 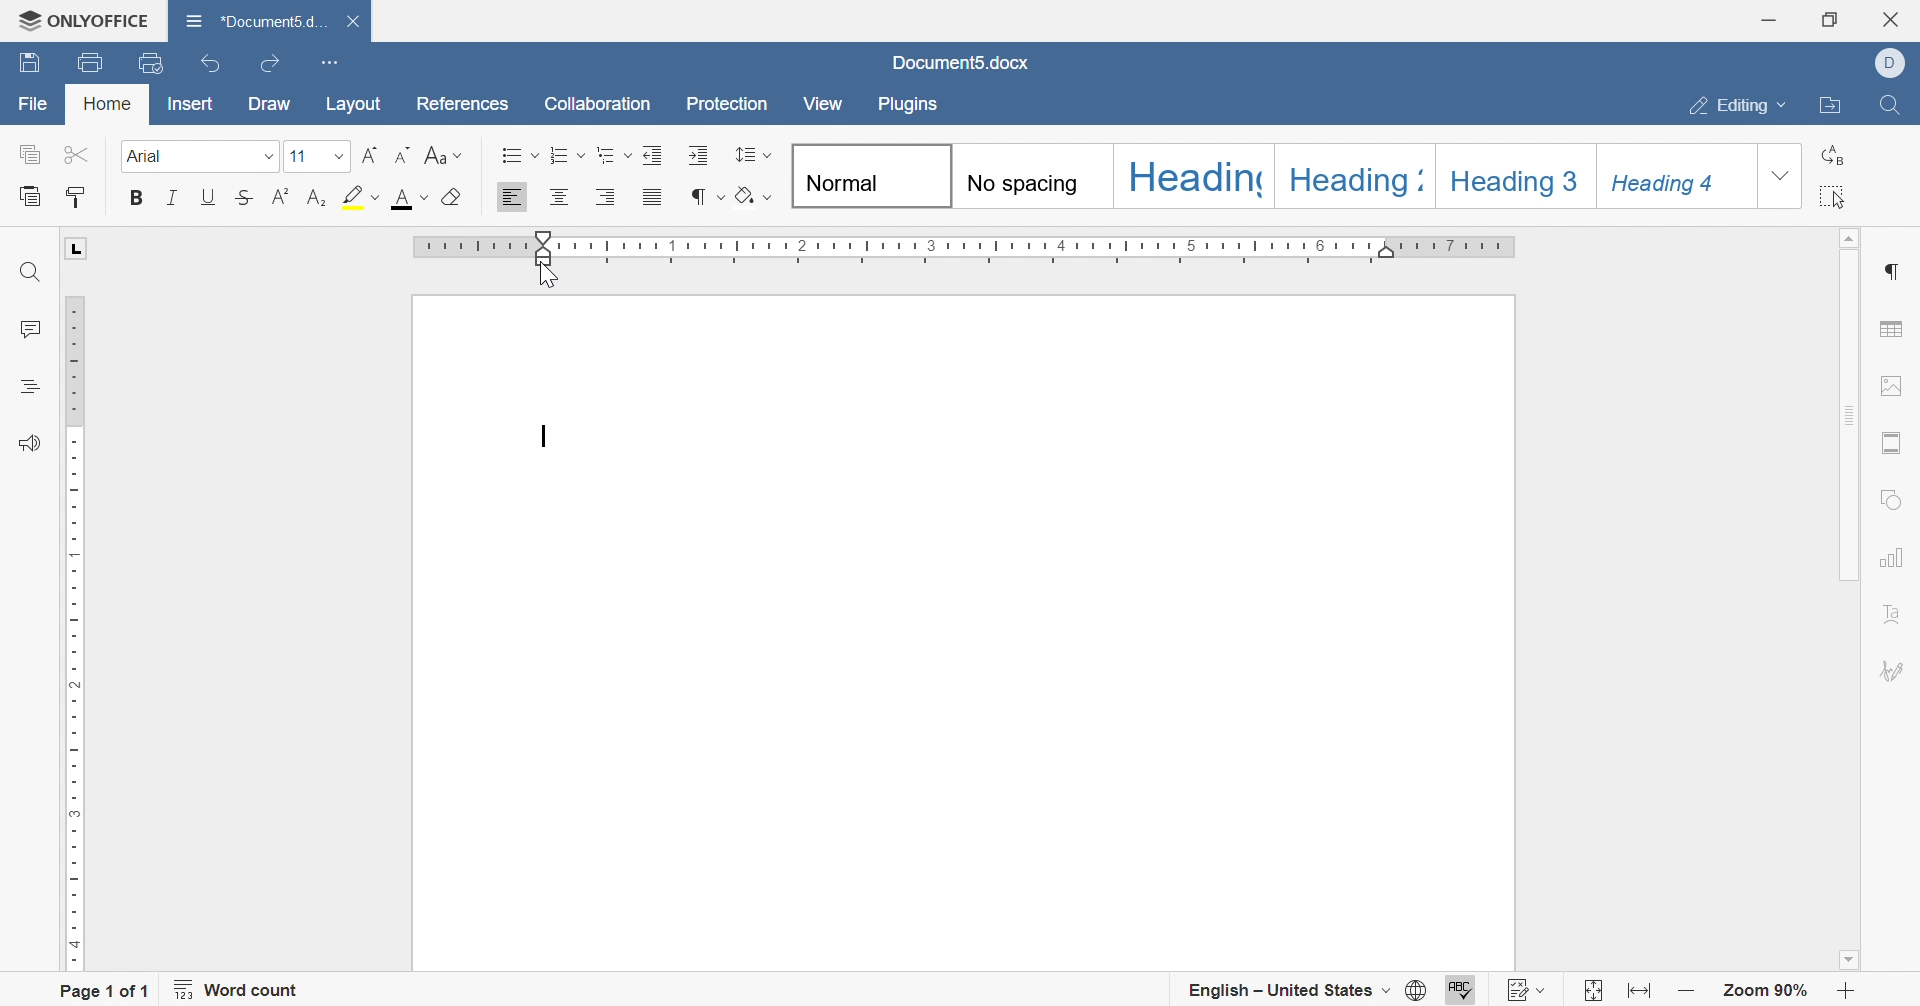 What do you see at coordinates (1737, 105) in the screenshot?
I see `editing` at bounding box center [1737, 105].